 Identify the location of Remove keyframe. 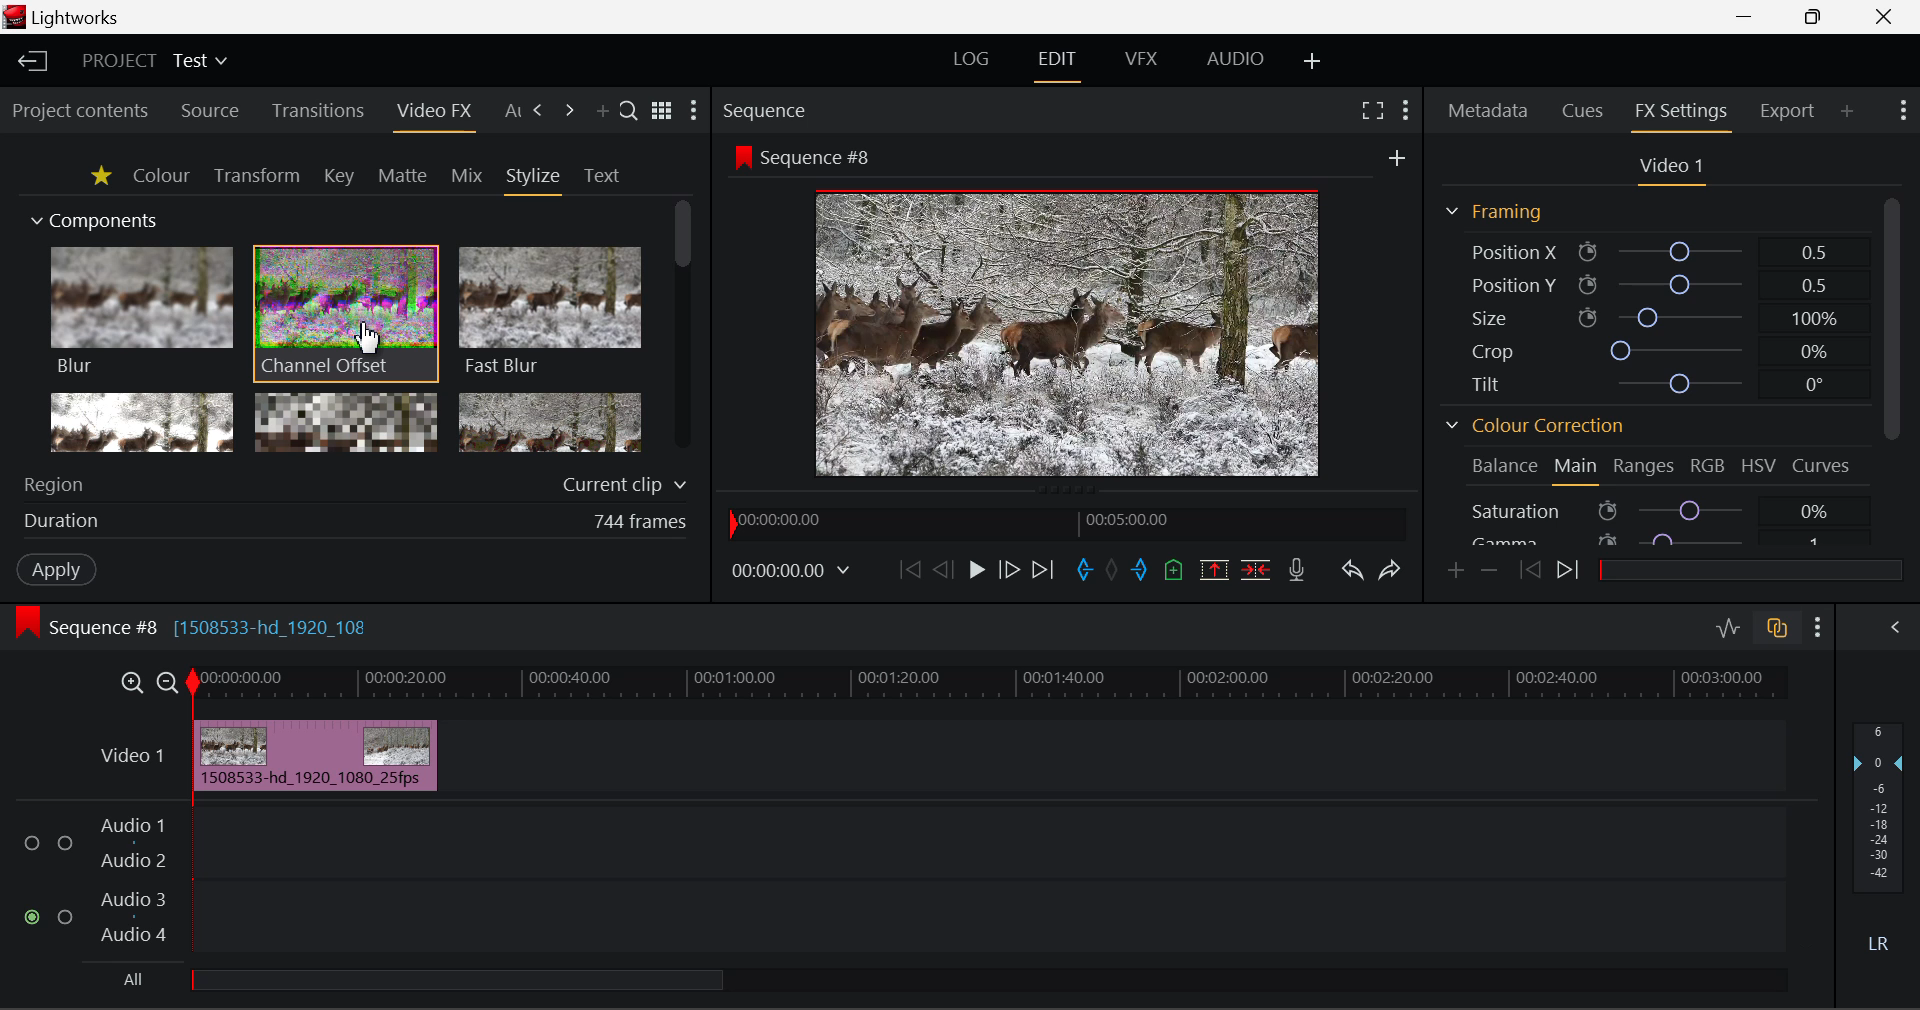
(1490, 576).